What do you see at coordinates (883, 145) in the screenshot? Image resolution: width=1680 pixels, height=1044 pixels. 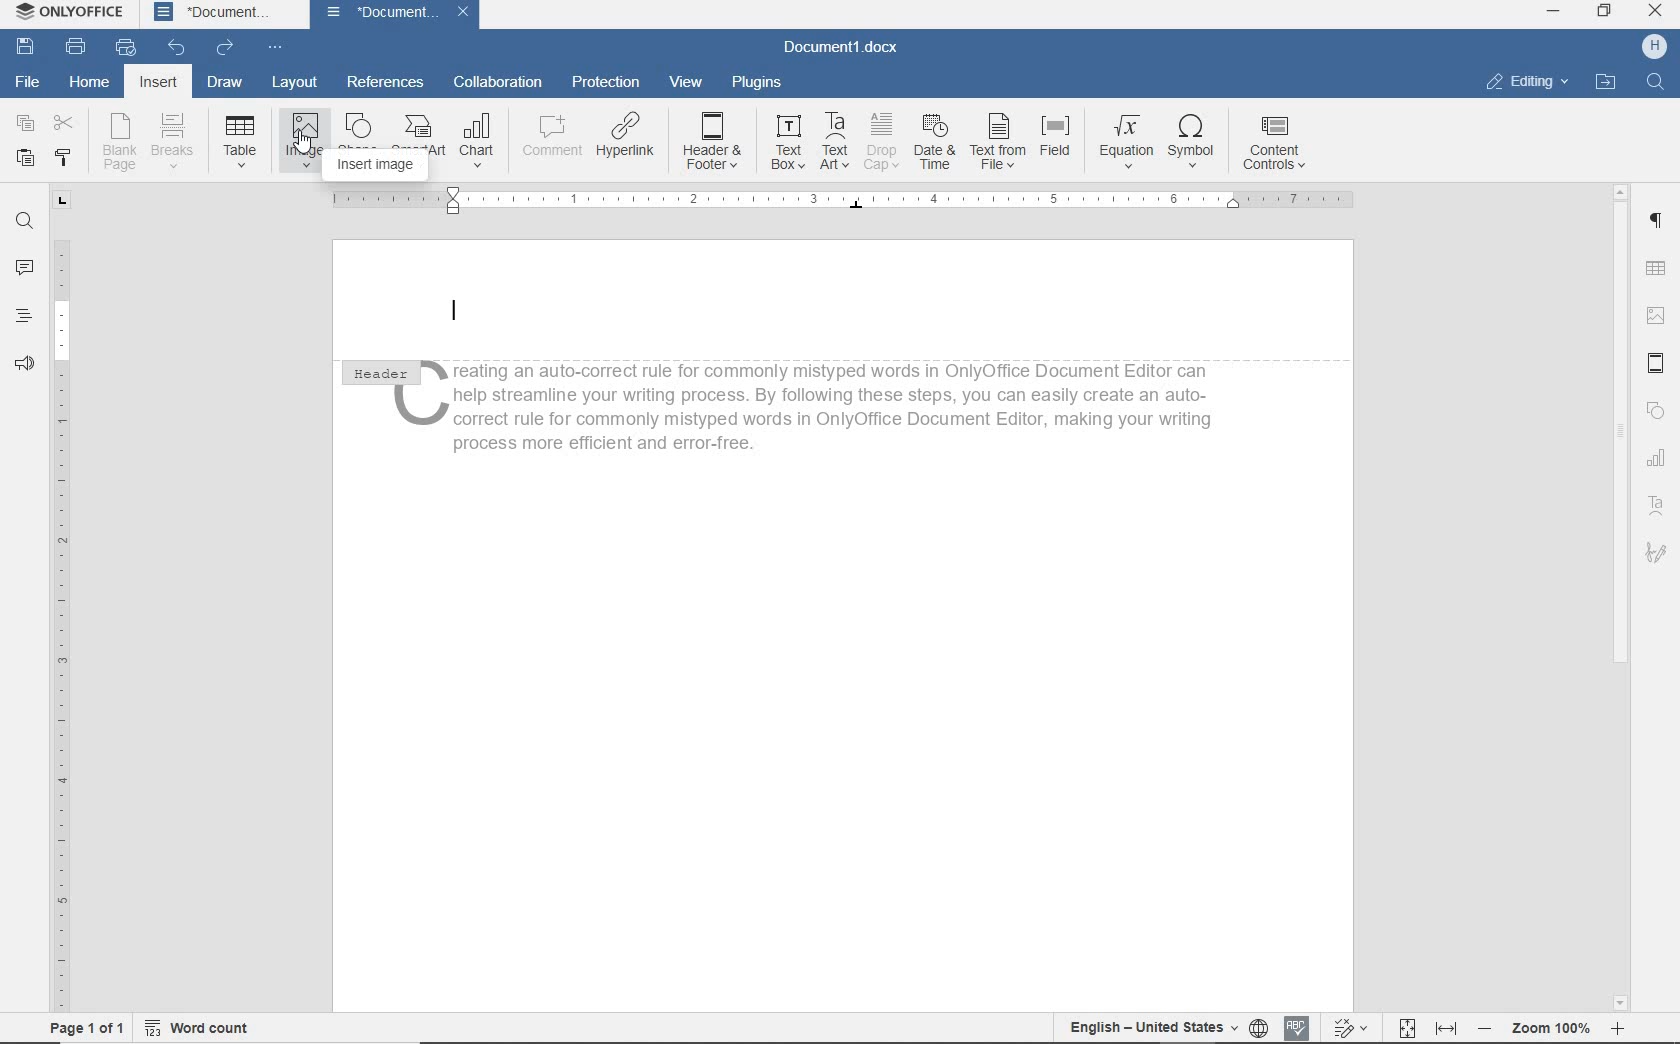 I see `DROP CAP` at bounding box center [883, 145].